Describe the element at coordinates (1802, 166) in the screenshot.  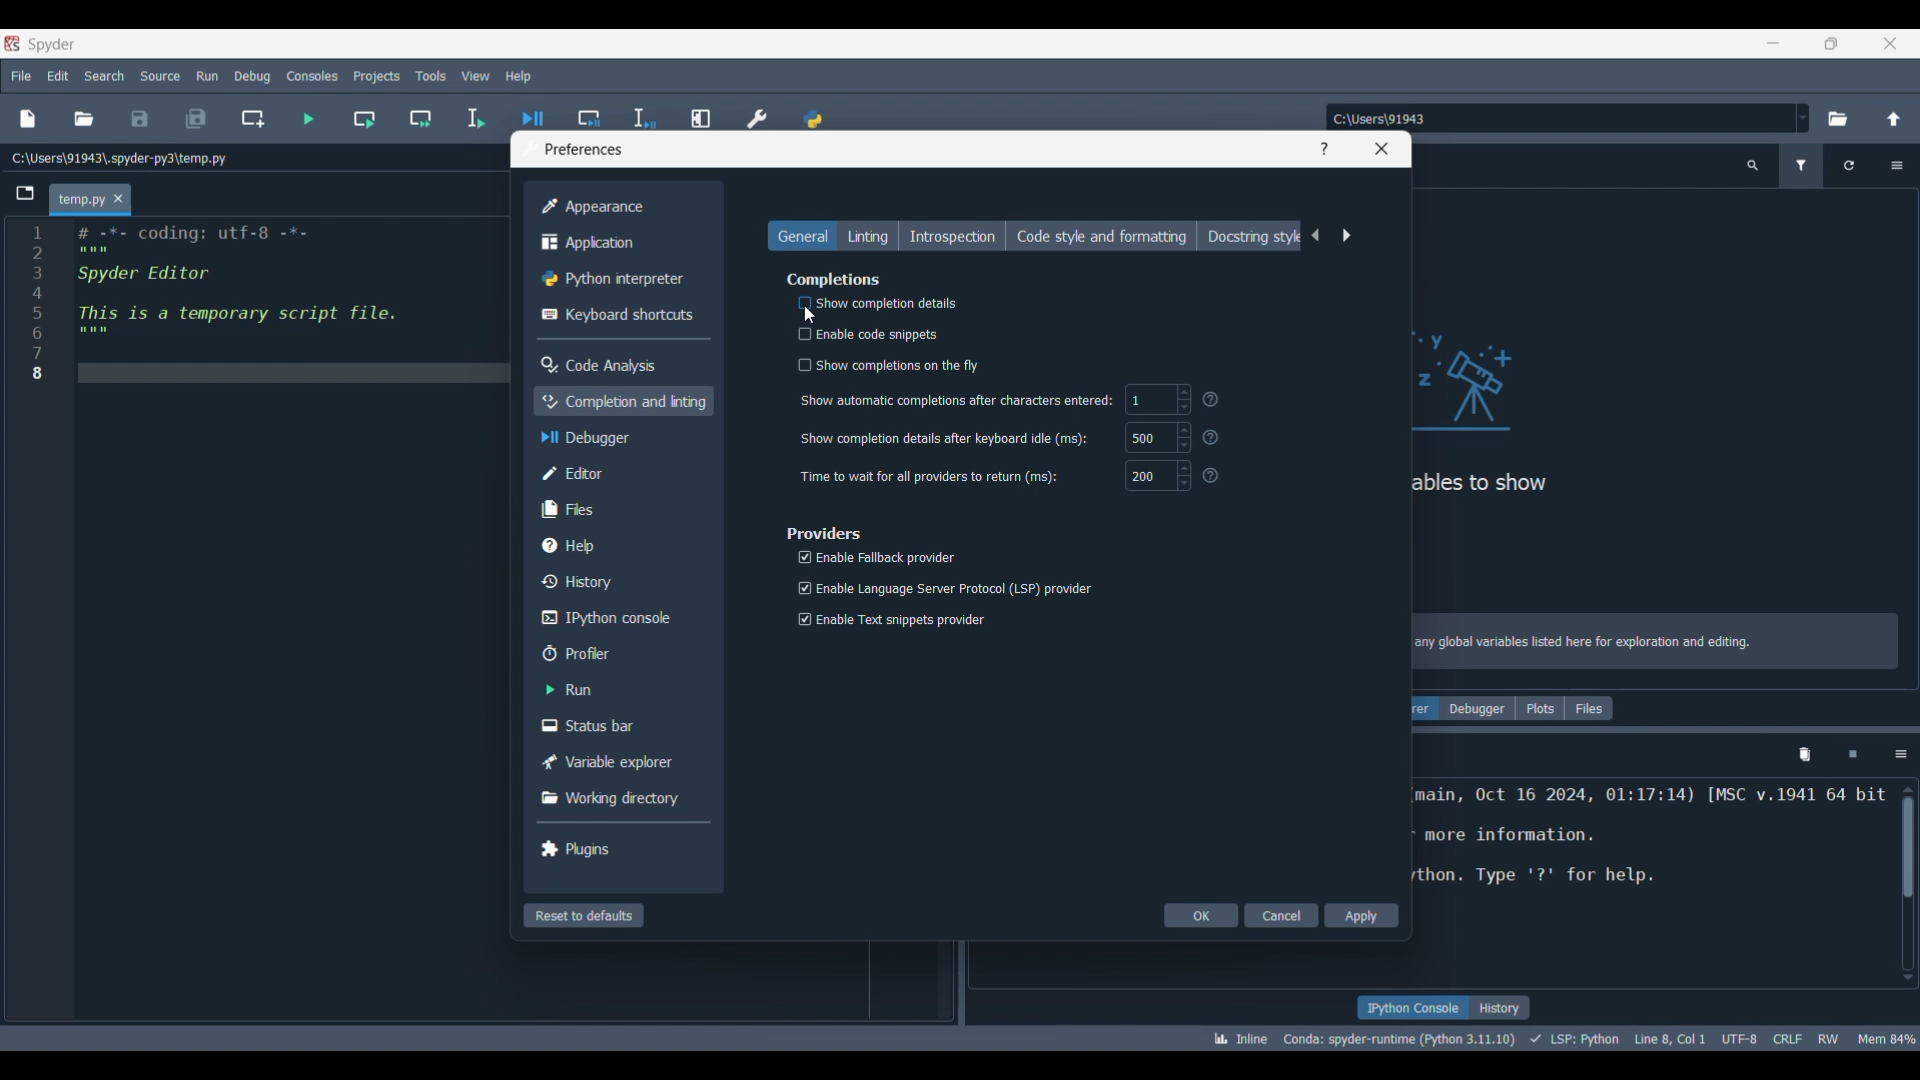
I see `Filter variables` at that location.